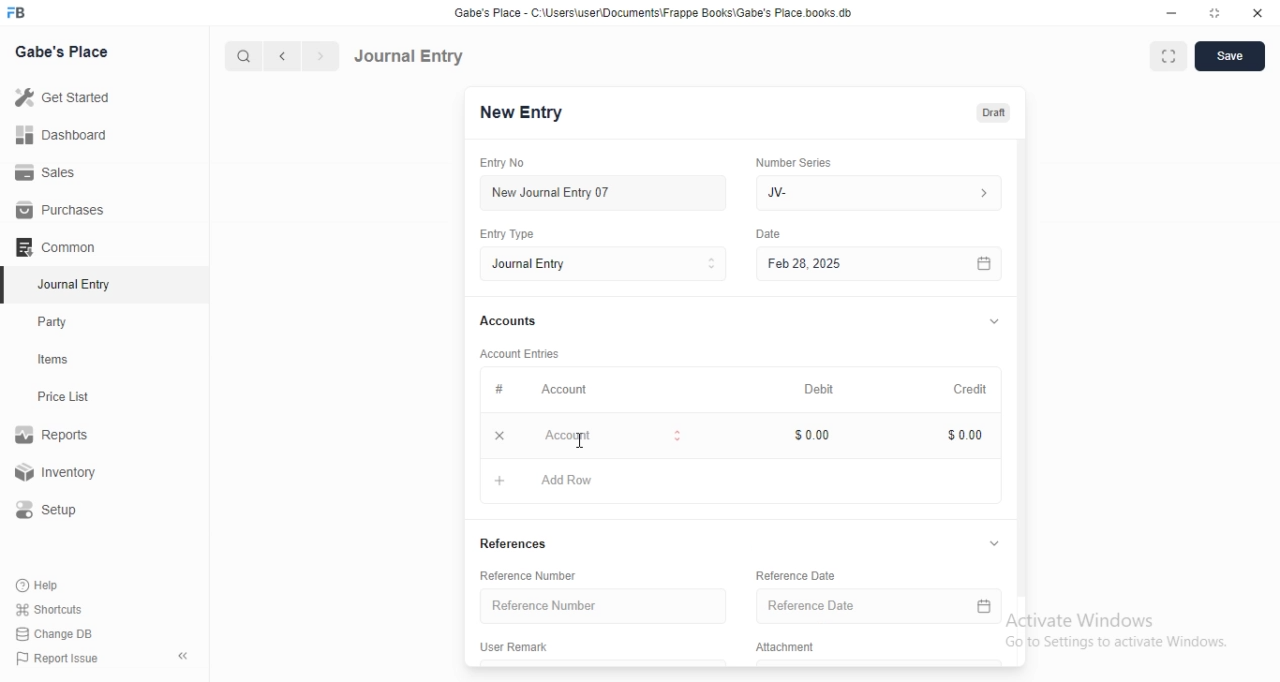  Describe the element at coordinates (517, 649) in the screenshot. I see `User Remark` at that location.